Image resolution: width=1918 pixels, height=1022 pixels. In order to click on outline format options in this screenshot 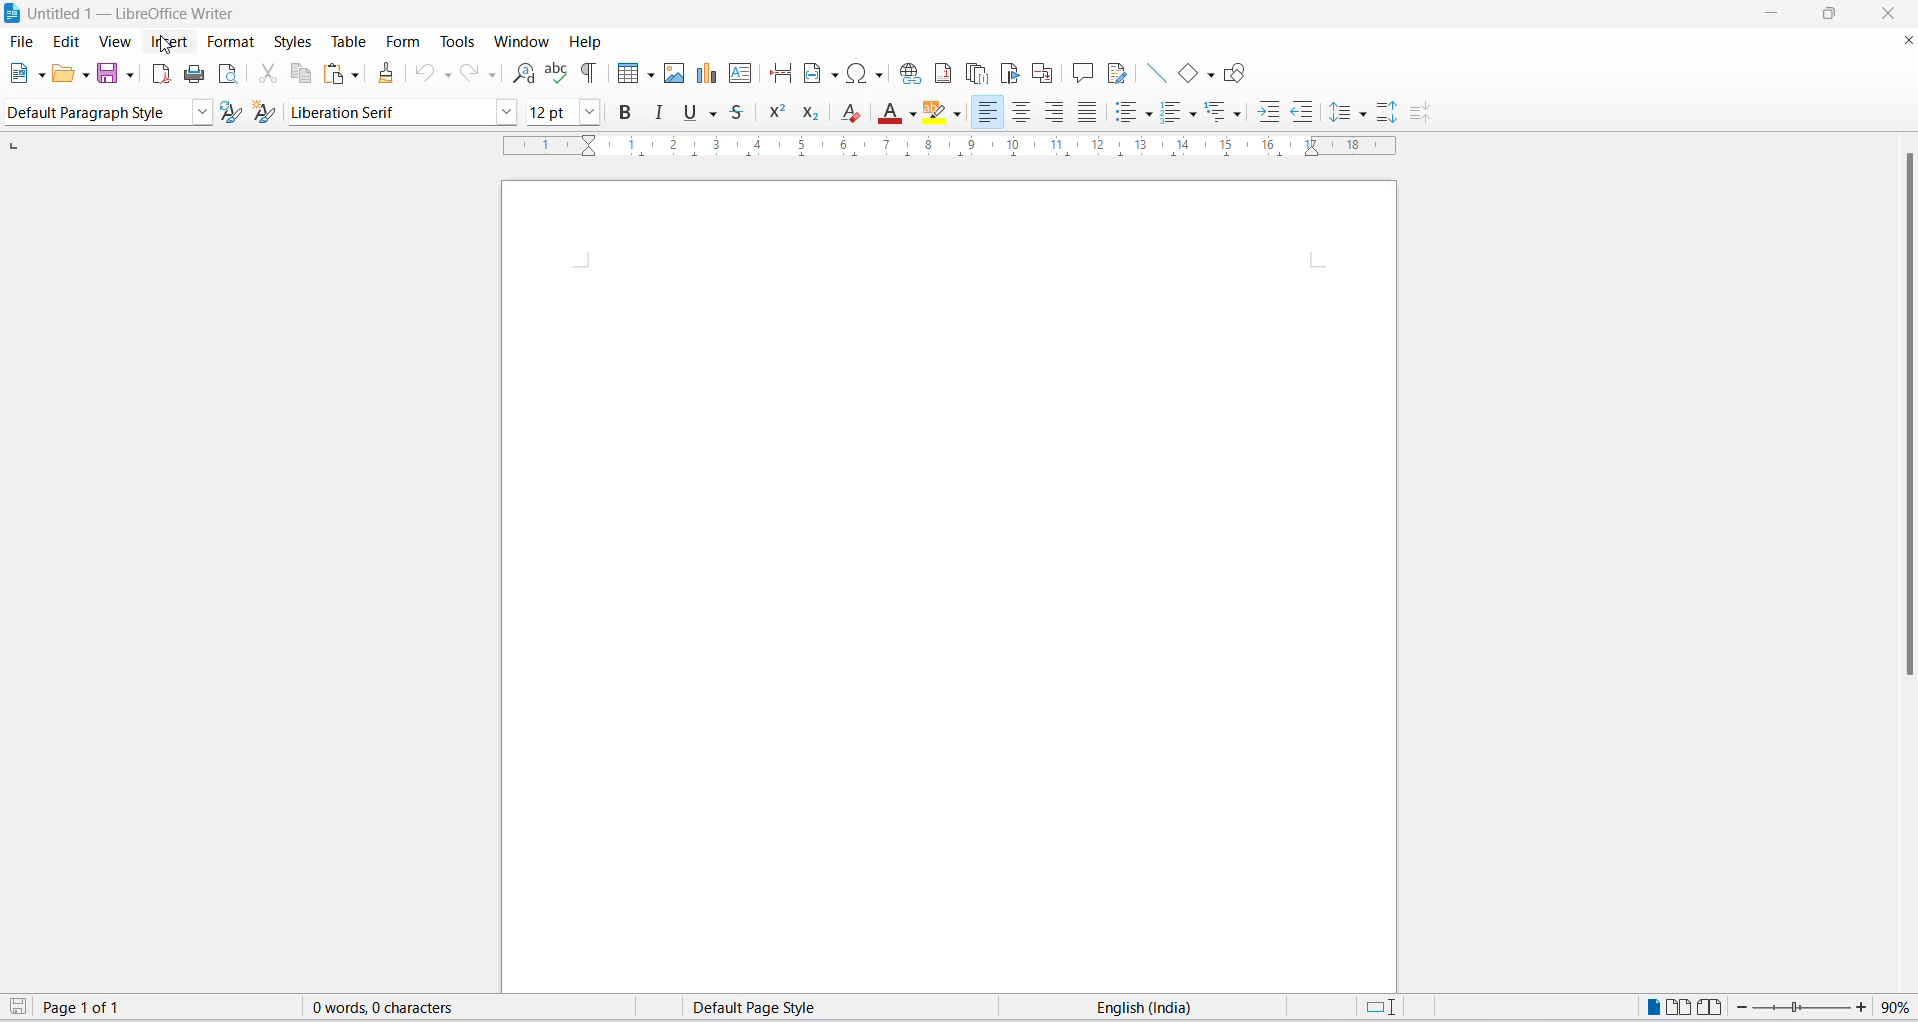, I will do `click(1237, 115)`.